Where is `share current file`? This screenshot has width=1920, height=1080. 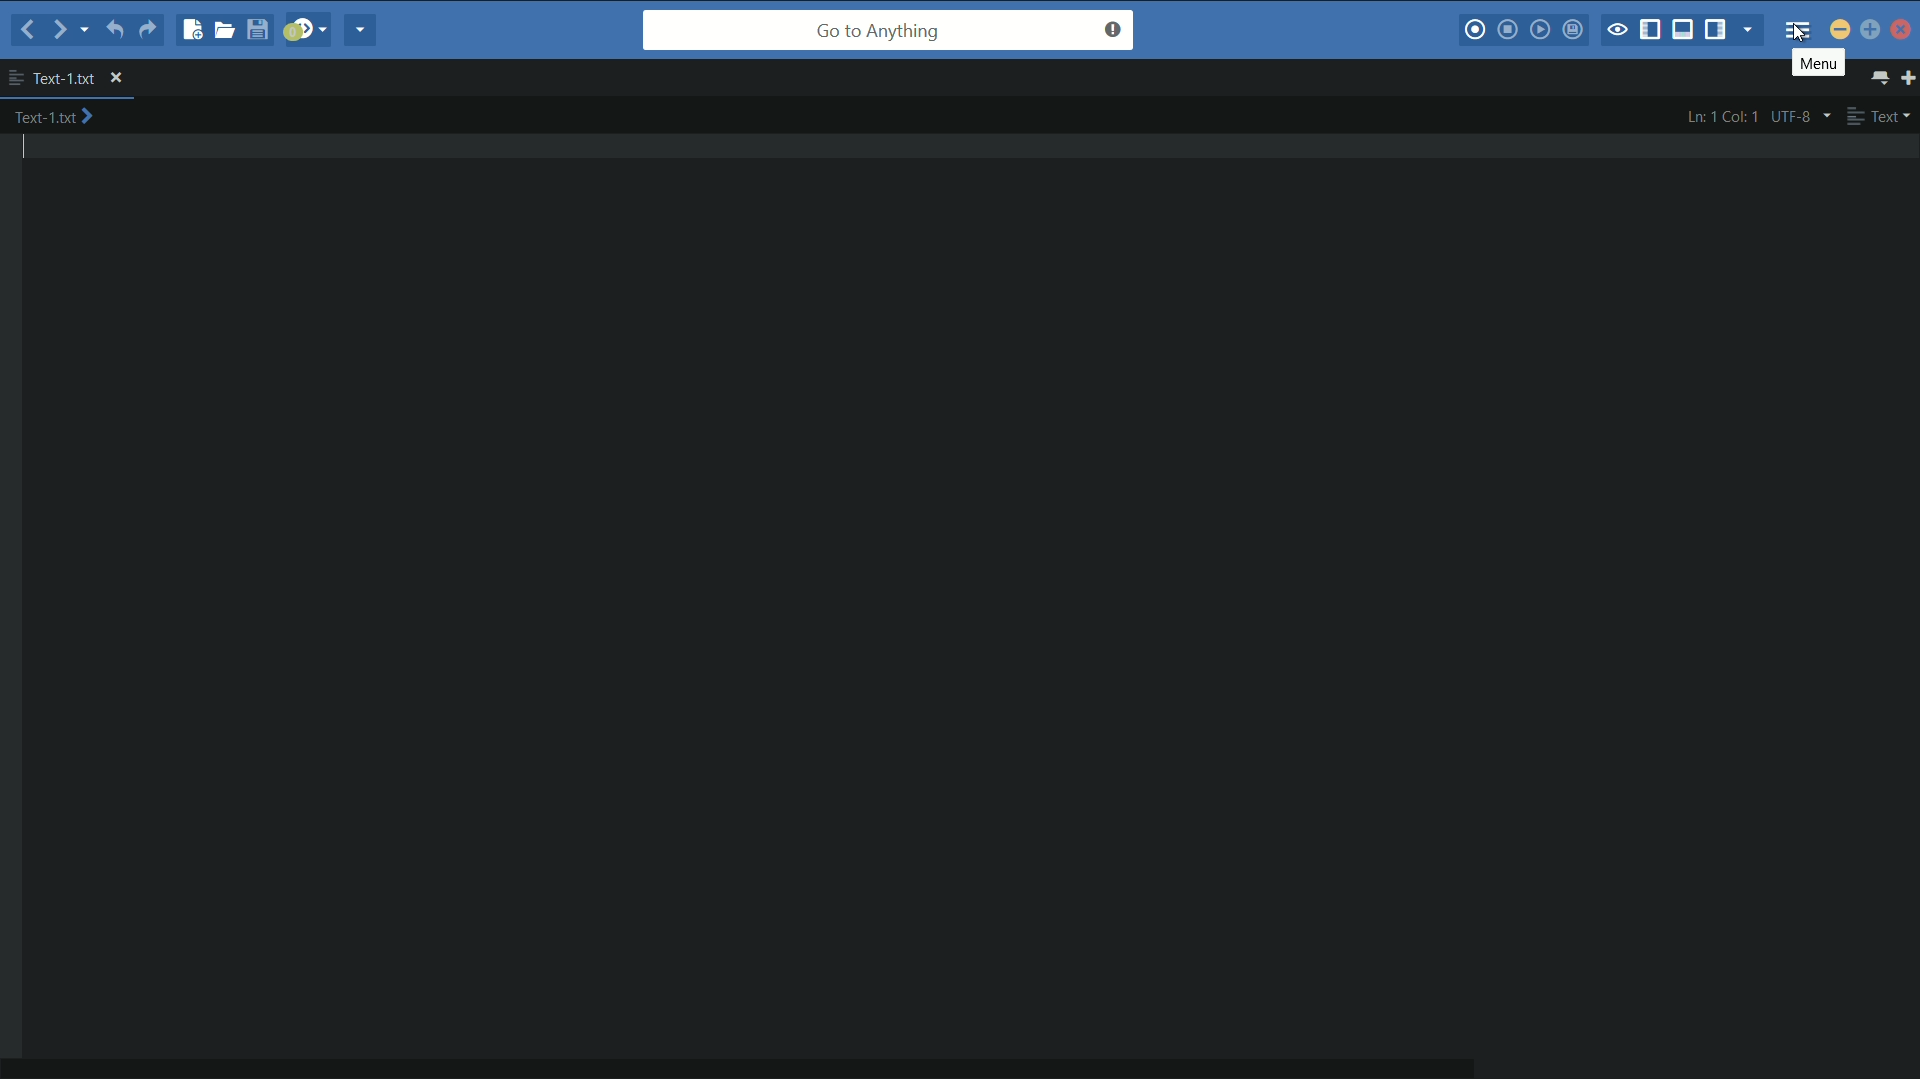 share current file is located at coordinates (363, 32).